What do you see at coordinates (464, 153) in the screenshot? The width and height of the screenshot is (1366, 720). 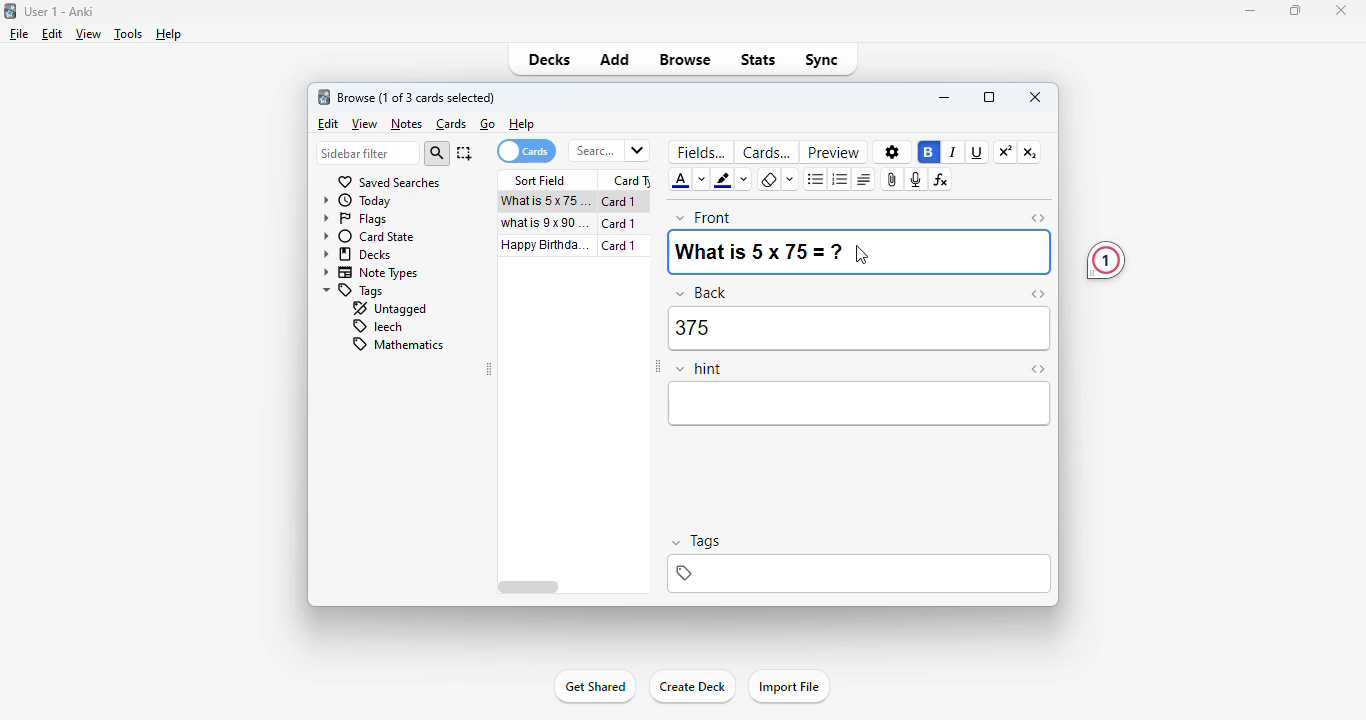 I see `select` at bounding box center [464, 153].